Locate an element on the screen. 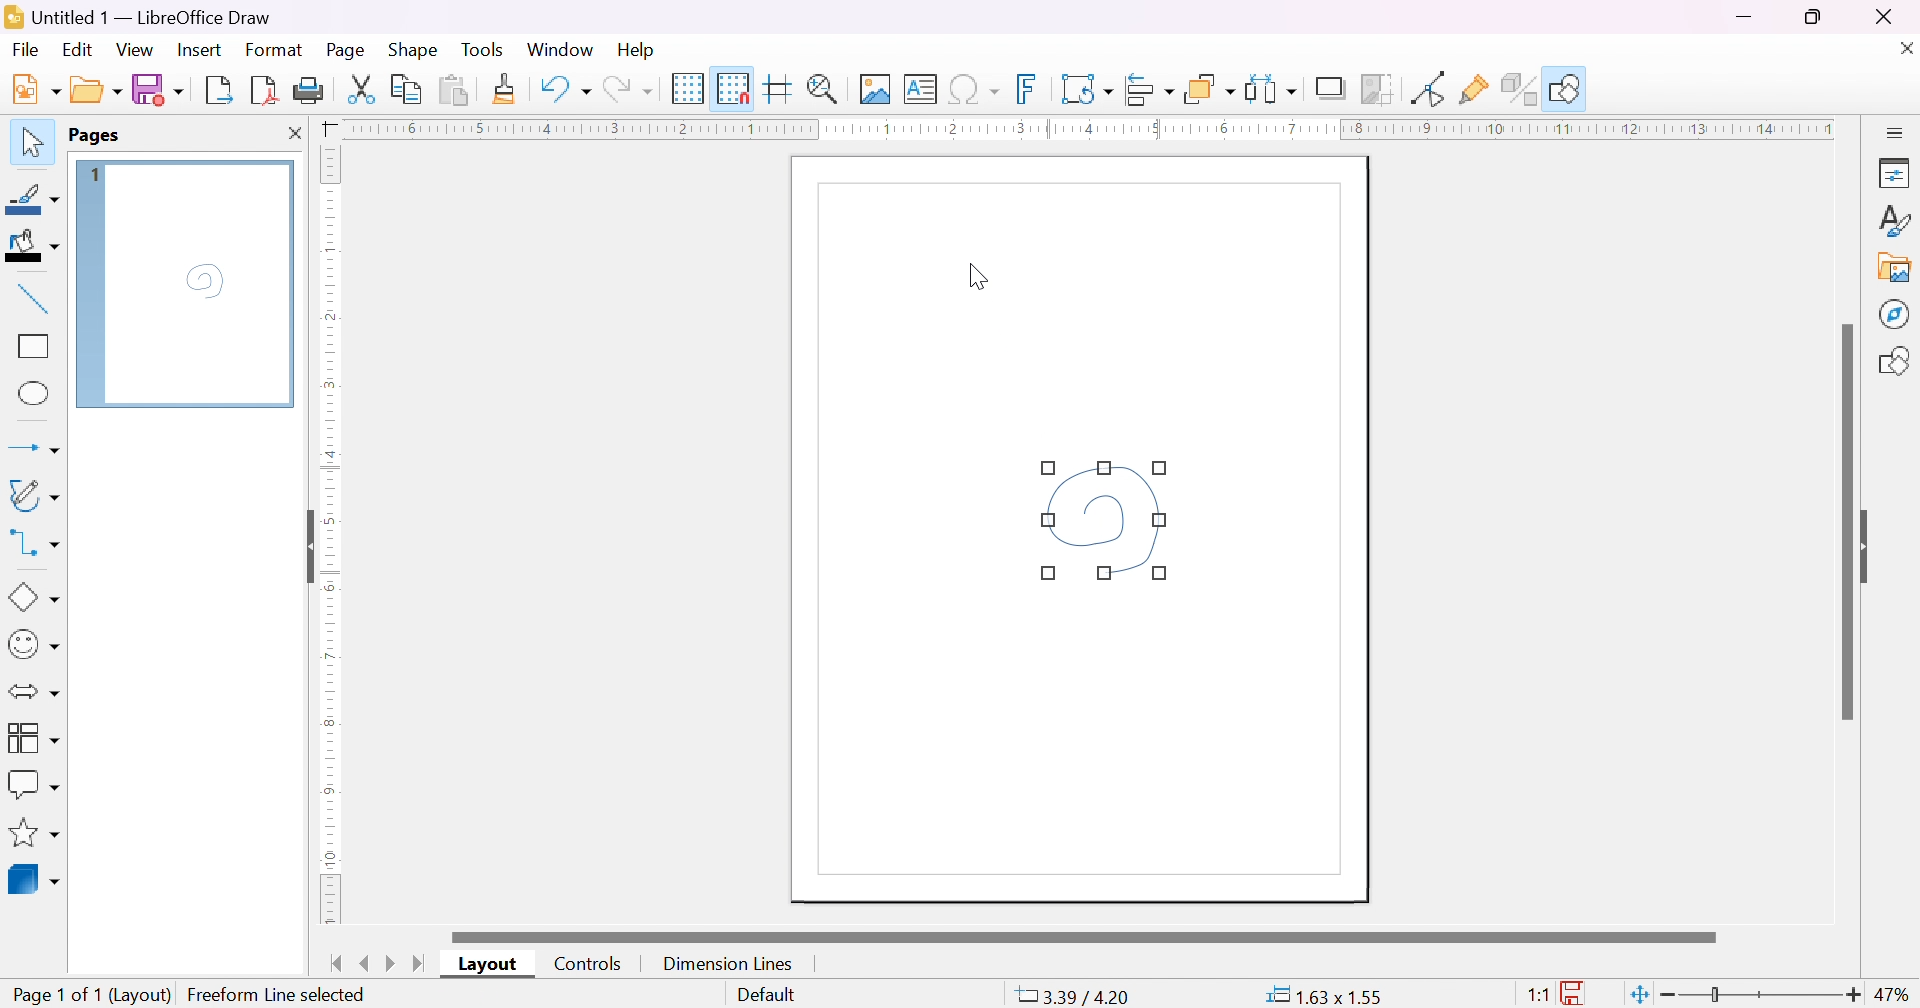 The image size is (1920, 1008). -7.49/4.29 is located at coordinates (1074, 997).